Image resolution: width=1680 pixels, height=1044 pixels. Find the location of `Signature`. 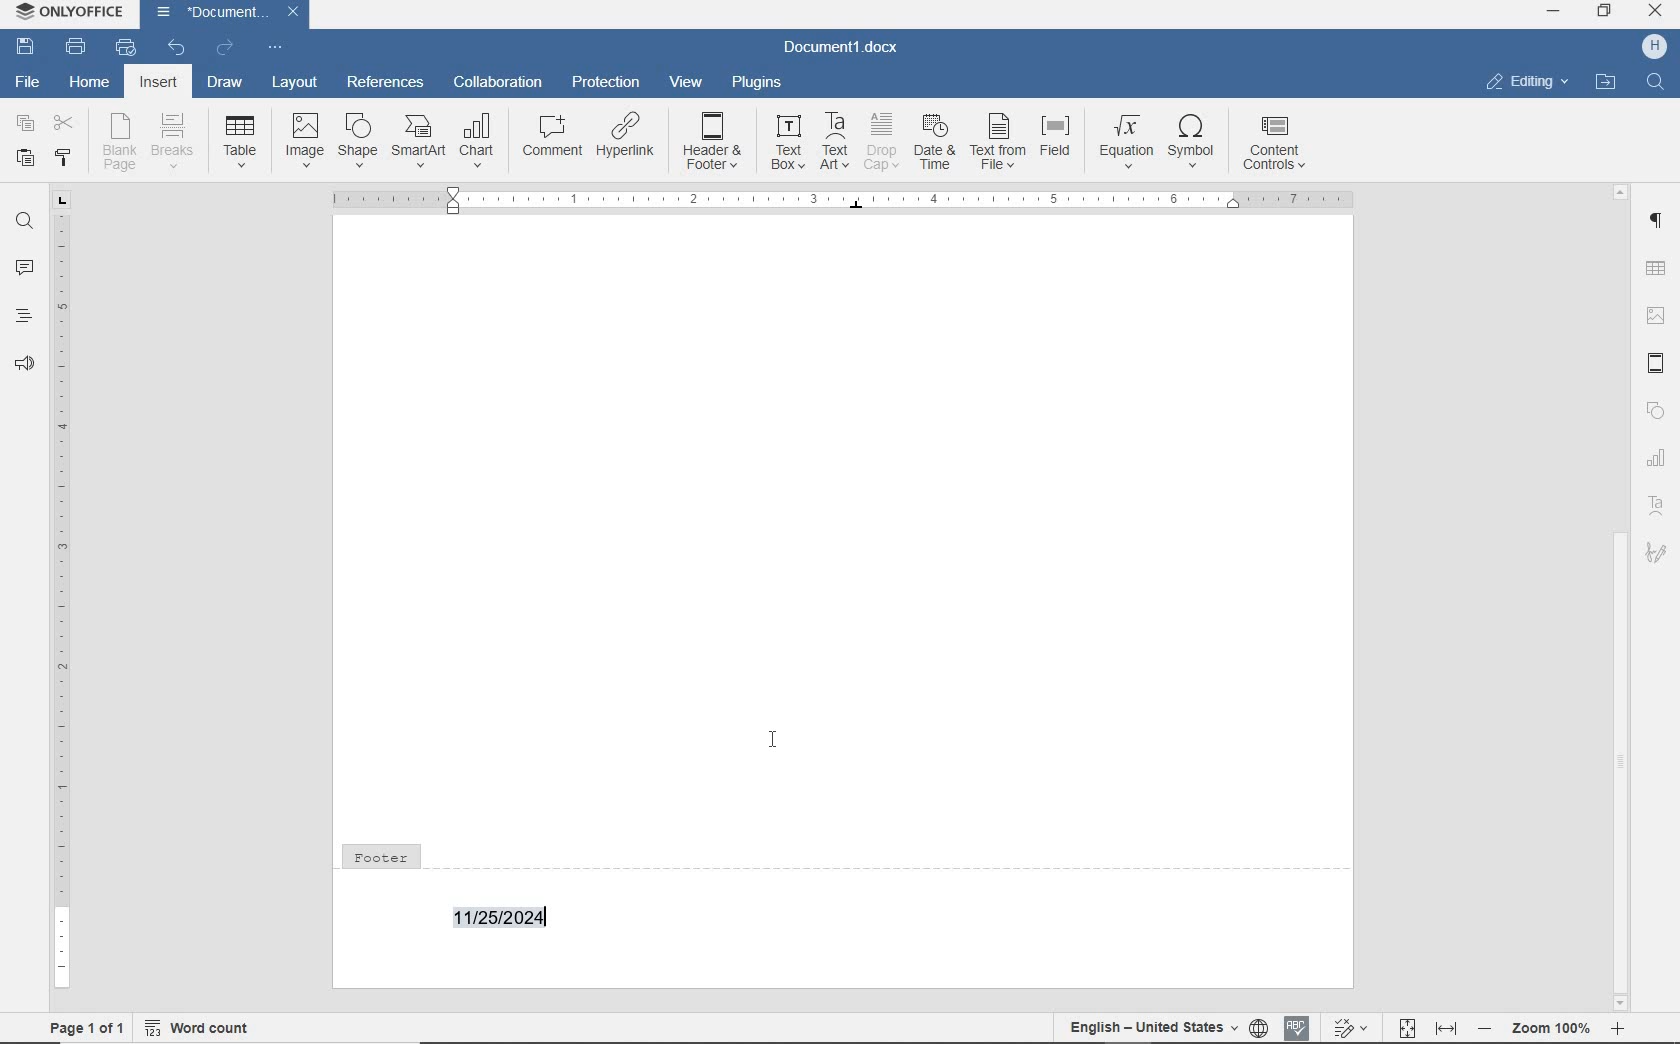

Signature is located at coordinates (1659, 559).